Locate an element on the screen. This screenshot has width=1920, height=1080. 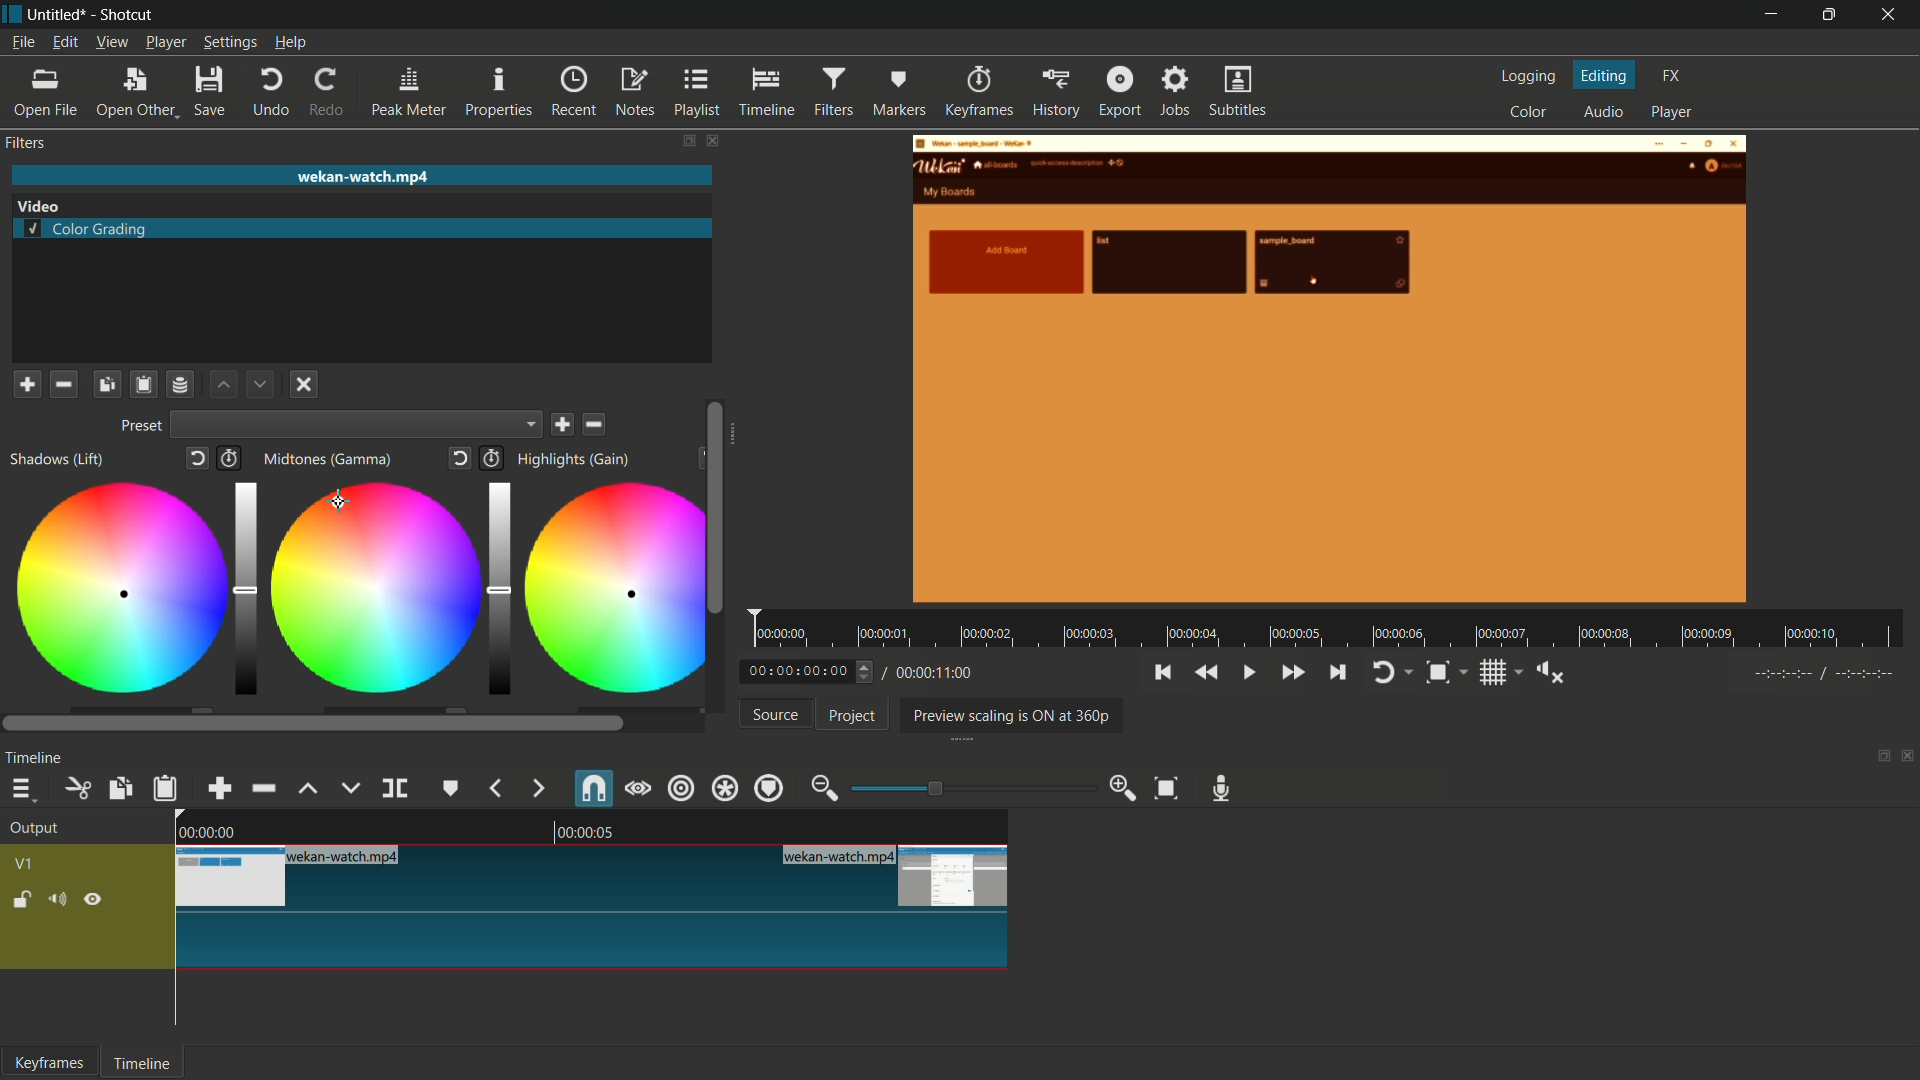
keyframes is located at coordinates (976, 92).